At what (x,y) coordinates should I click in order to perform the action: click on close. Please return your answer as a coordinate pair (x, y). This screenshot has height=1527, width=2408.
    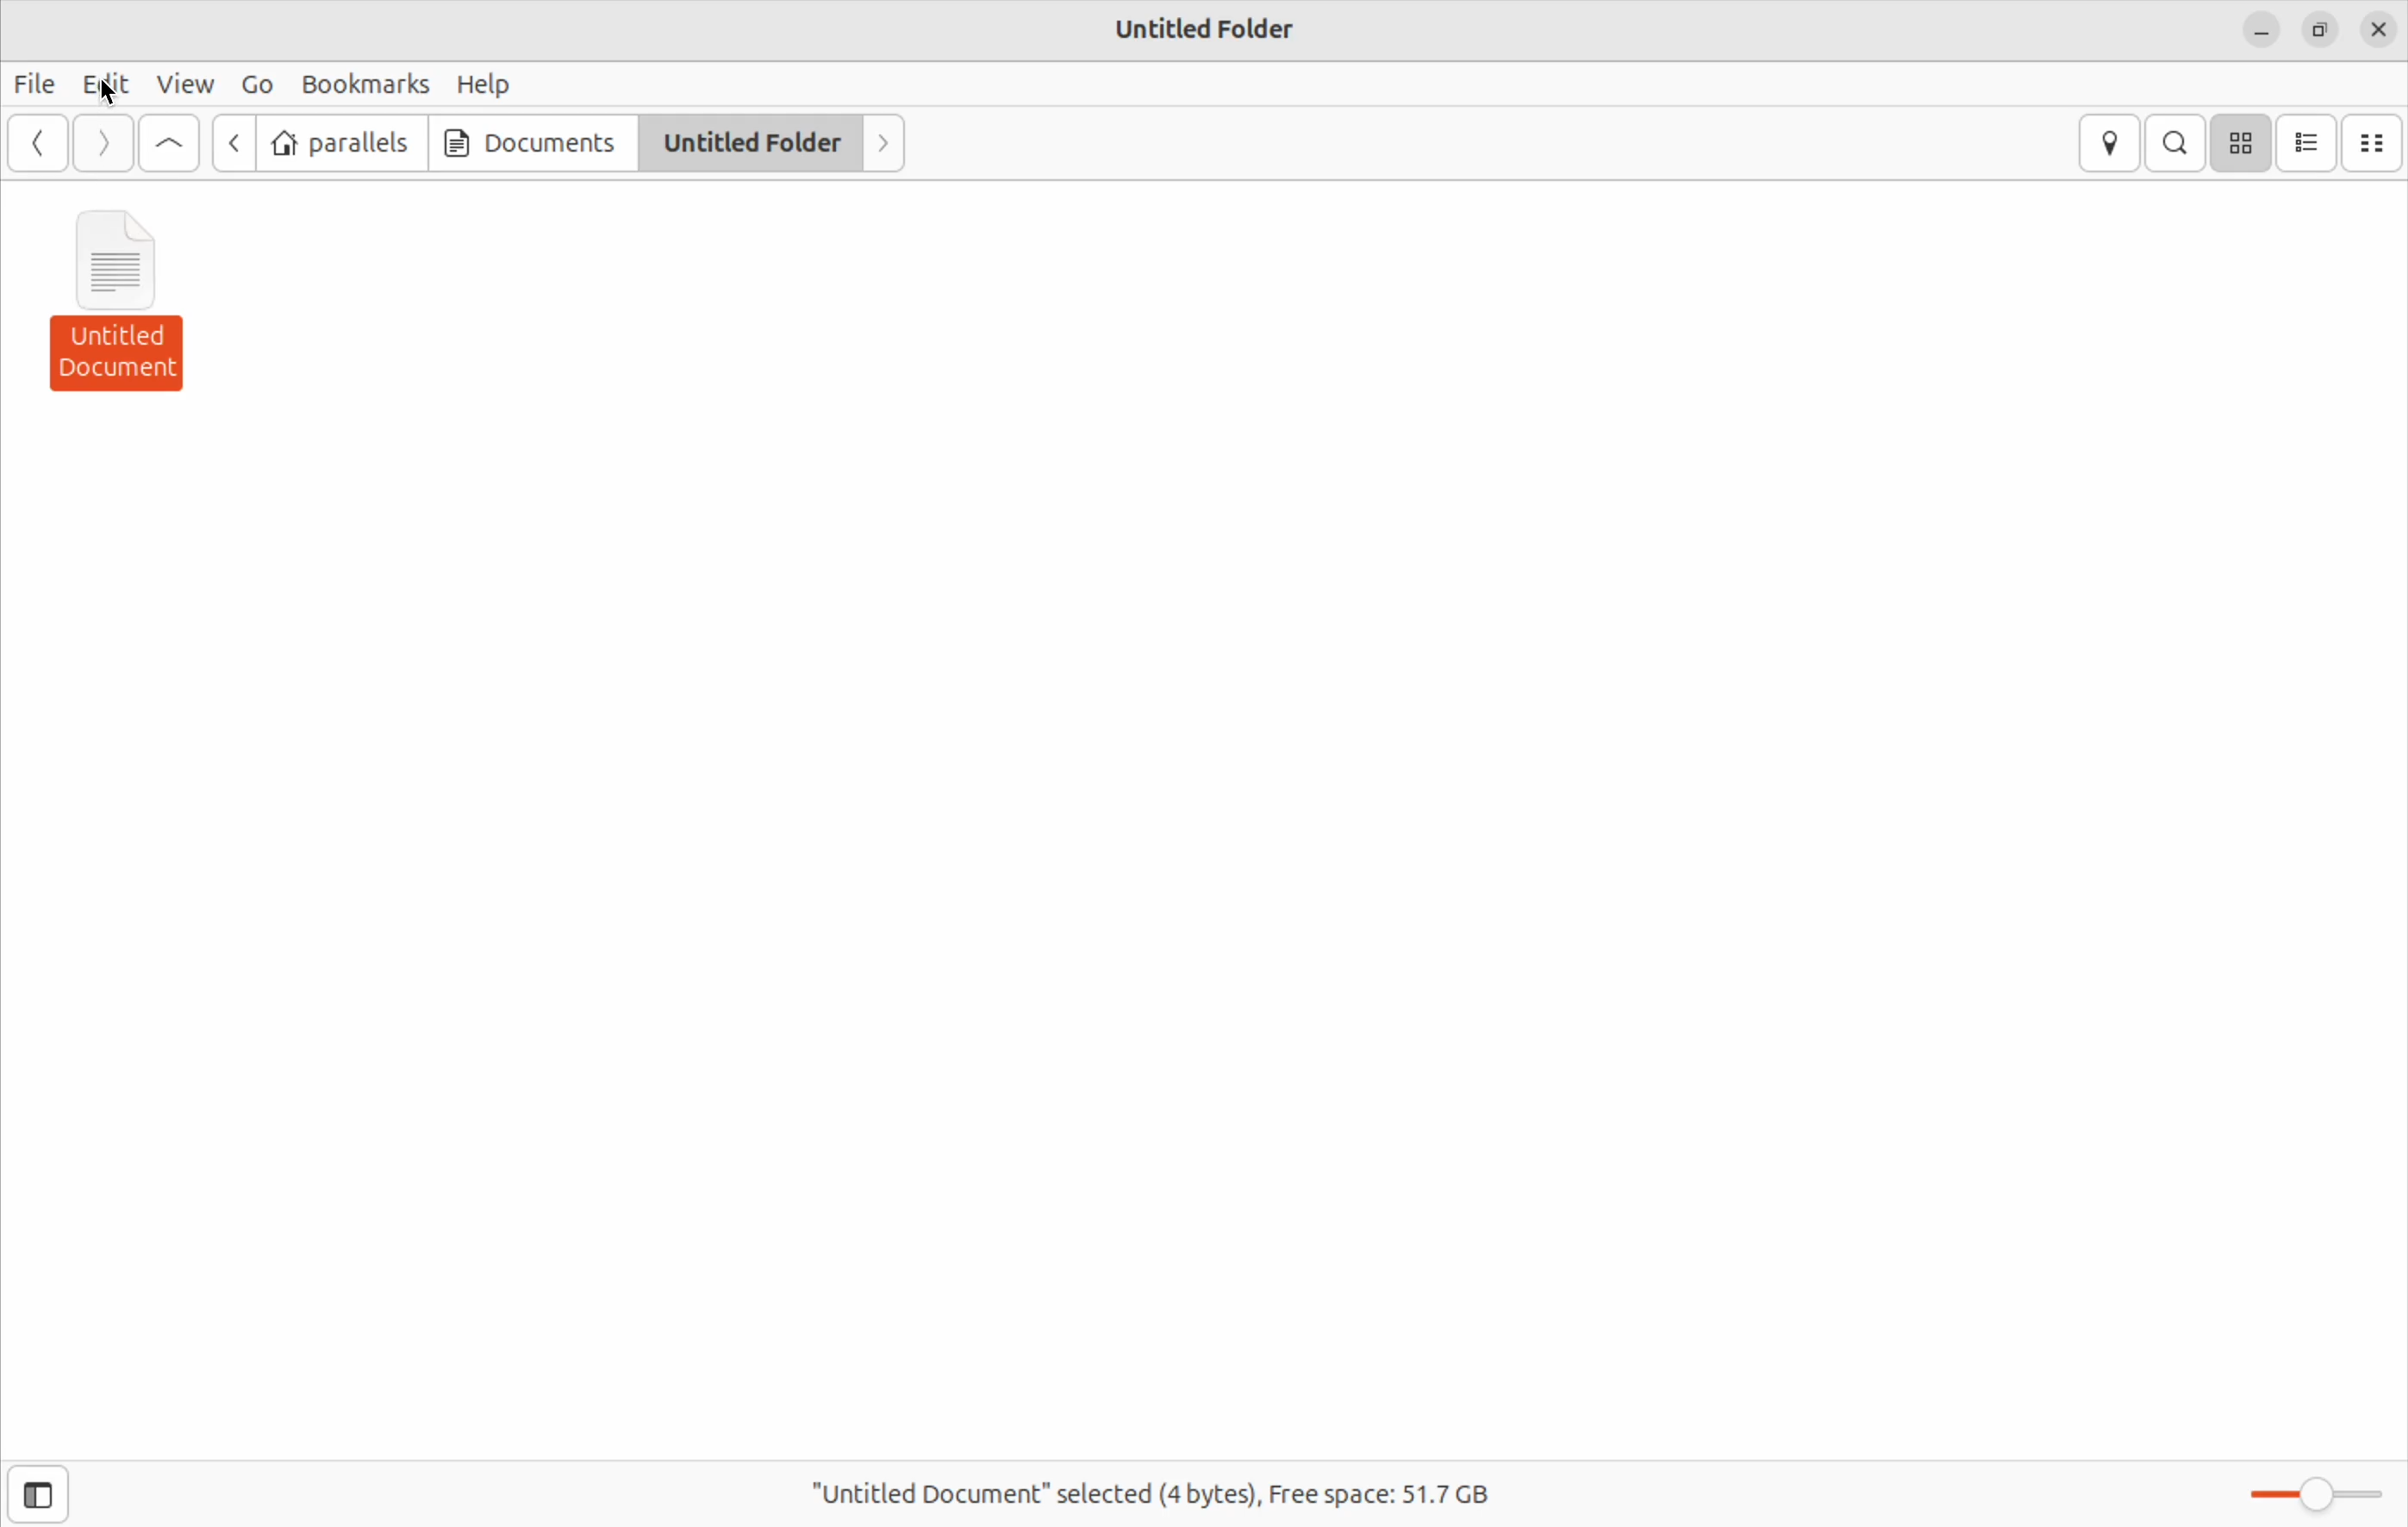
    Looking at the image, I should click on (2380, 31).